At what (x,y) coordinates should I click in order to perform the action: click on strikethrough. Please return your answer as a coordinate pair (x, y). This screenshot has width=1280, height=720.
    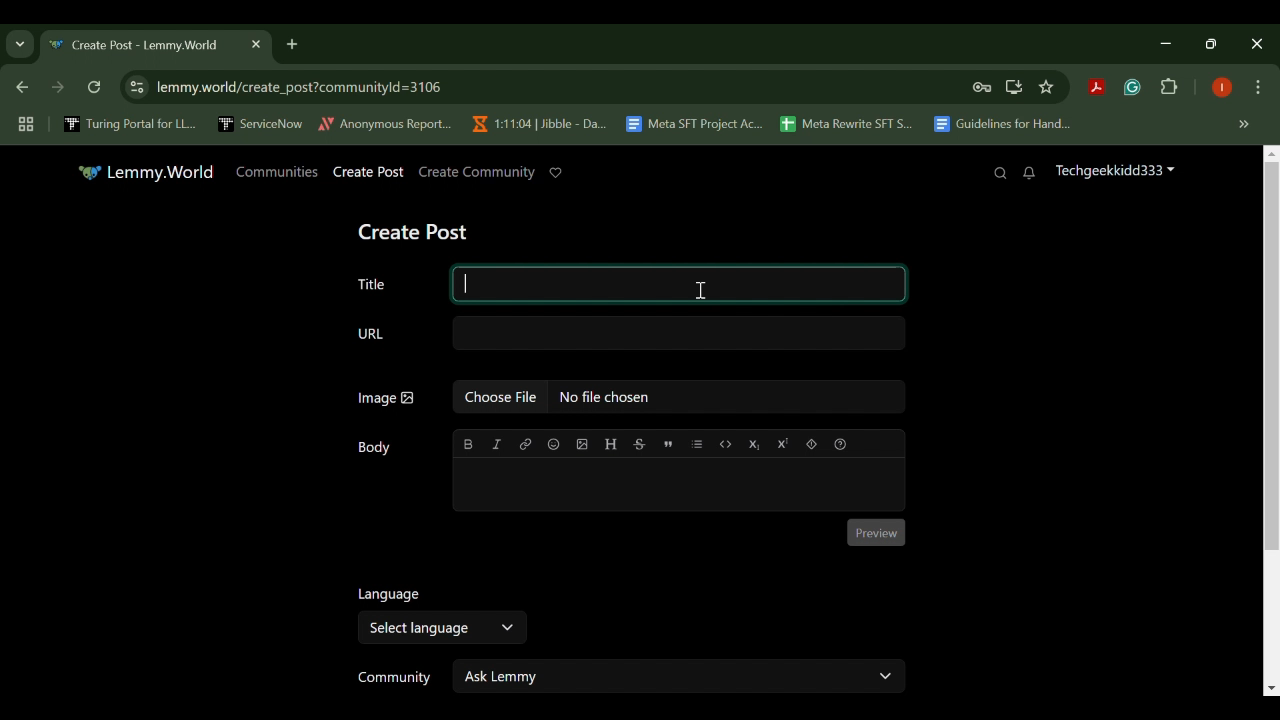
    Looking at the image, I should click on (639, 443).